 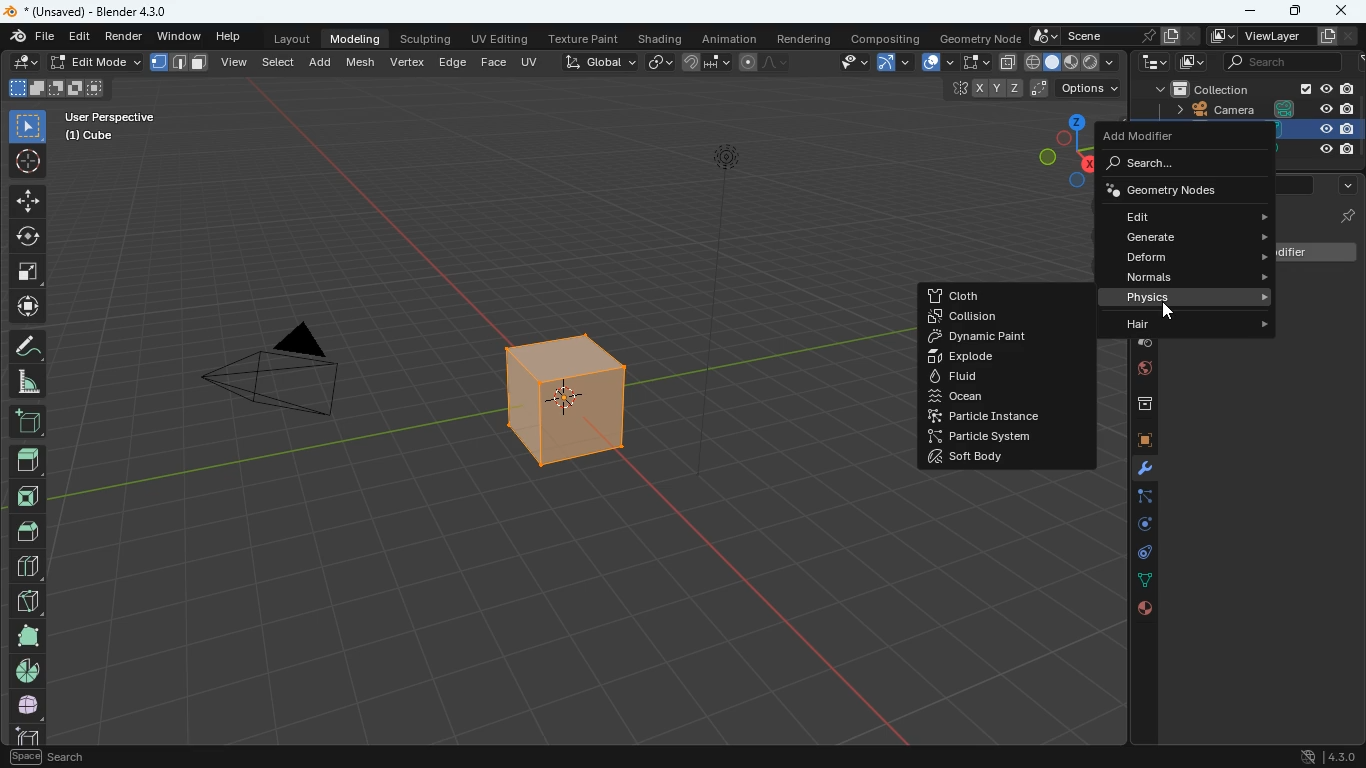 What do you see at coordinates (766, 62) in the screenshot?
I see `draw` at bounding box center [766, 62].